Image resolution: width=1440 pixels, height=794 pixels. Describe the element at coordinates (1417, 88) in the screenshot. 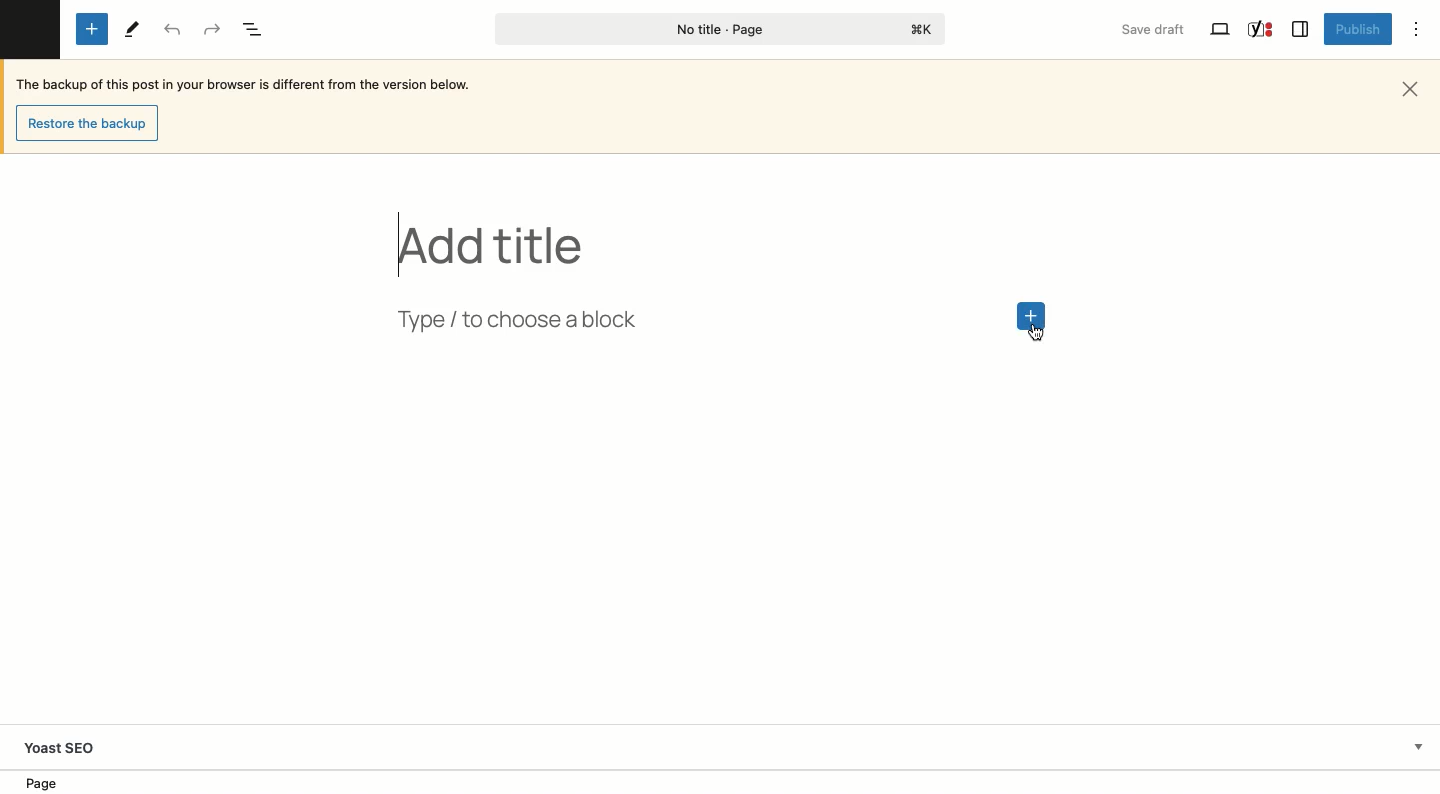

I see `Close` at that location.